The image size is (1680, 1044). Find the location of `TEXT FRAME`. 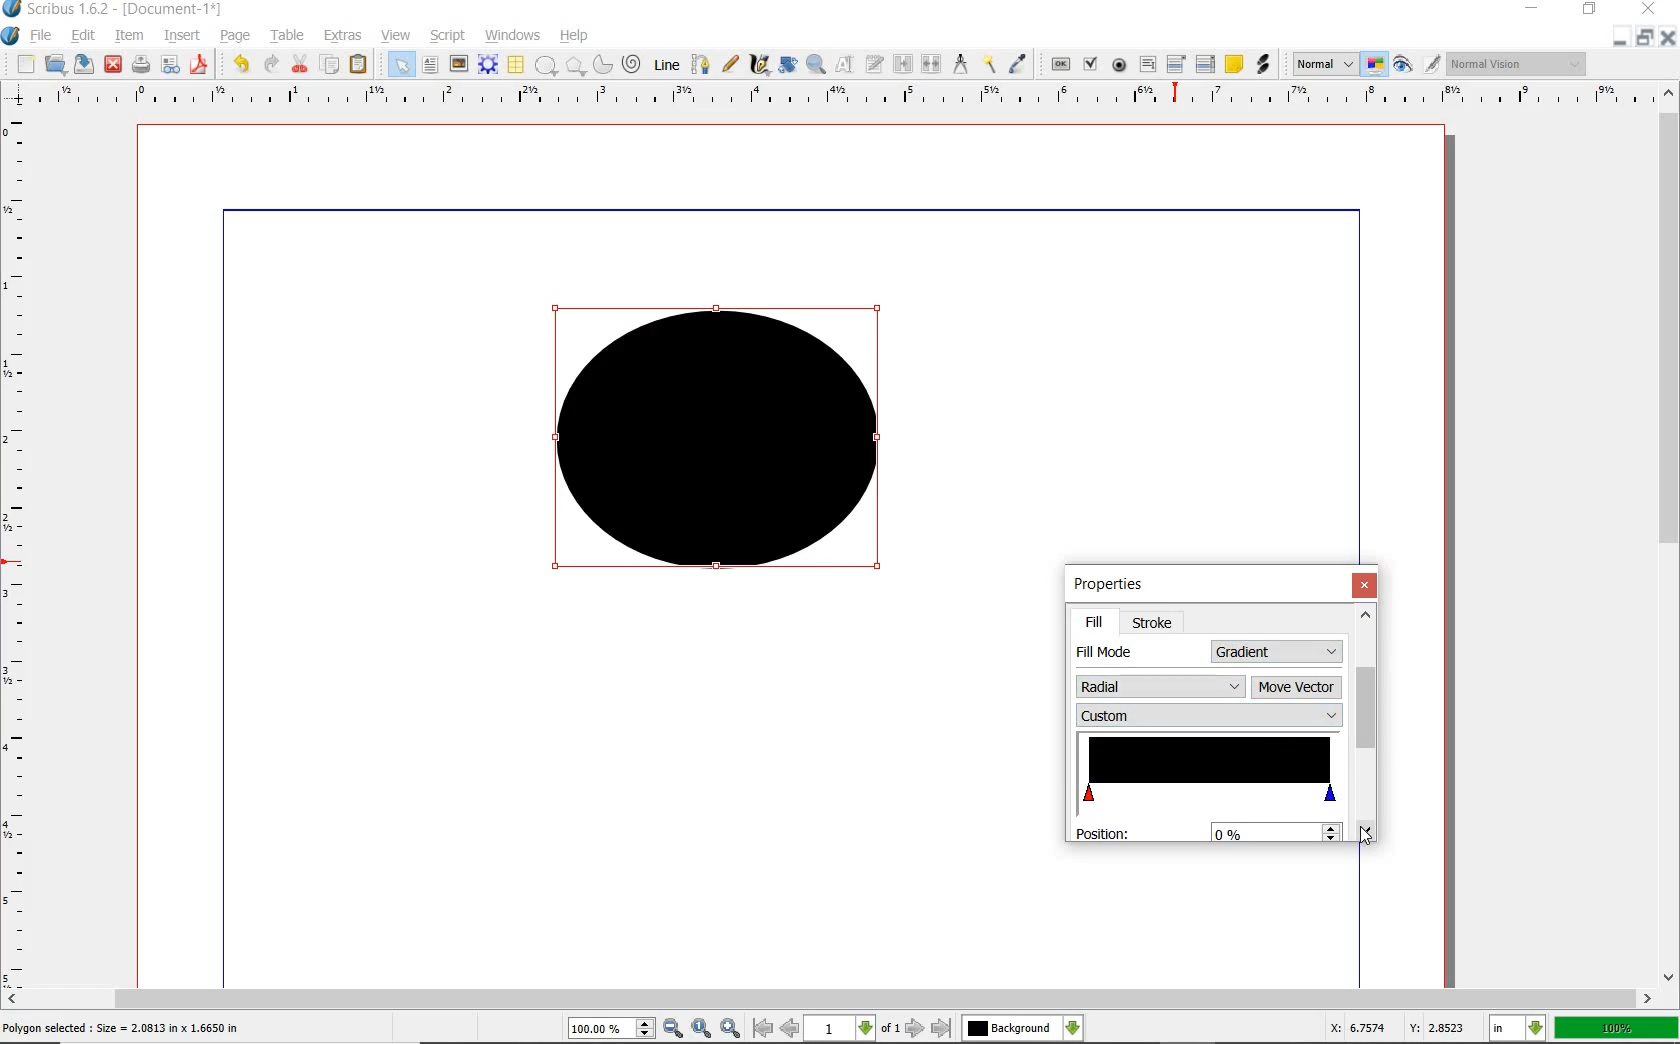

TEXT FRAME is located at coordinates (430, 64).